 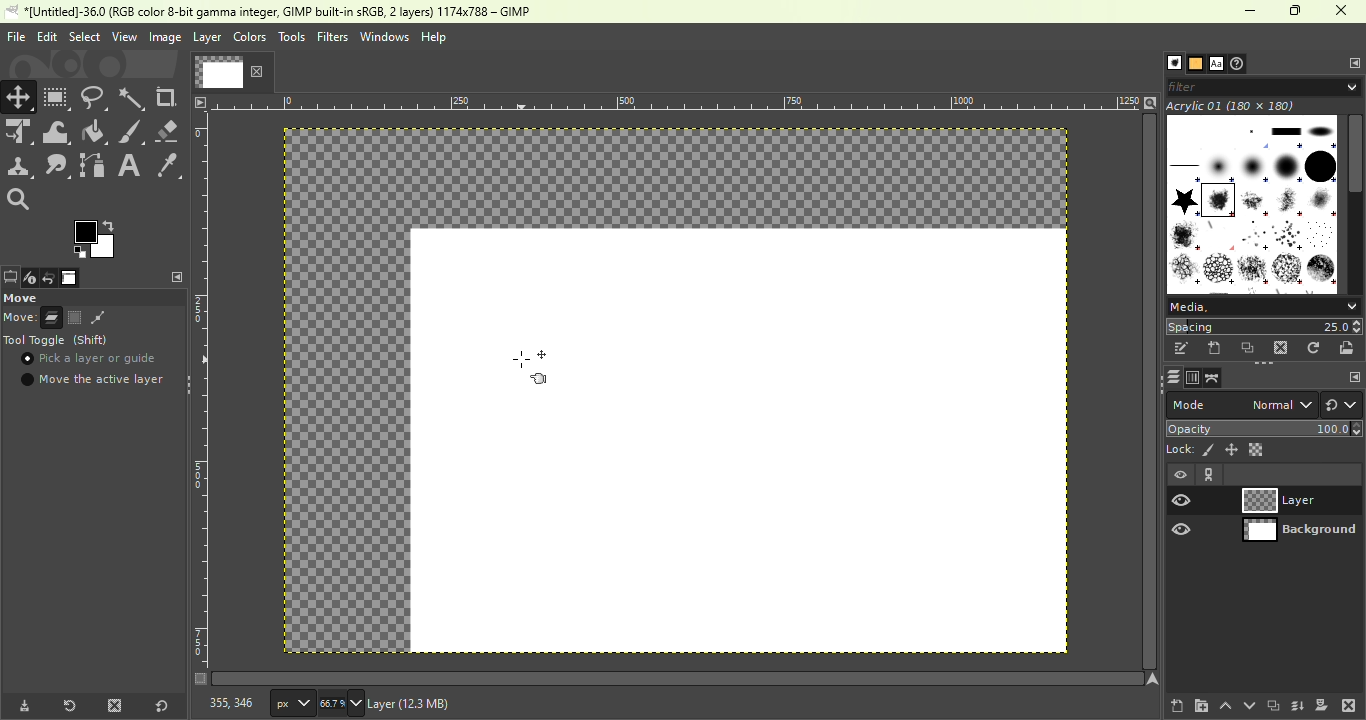 What do you see at coordinates (231, 71) in the screenshot?
I see `Current file` at bounding box center [231, 71].